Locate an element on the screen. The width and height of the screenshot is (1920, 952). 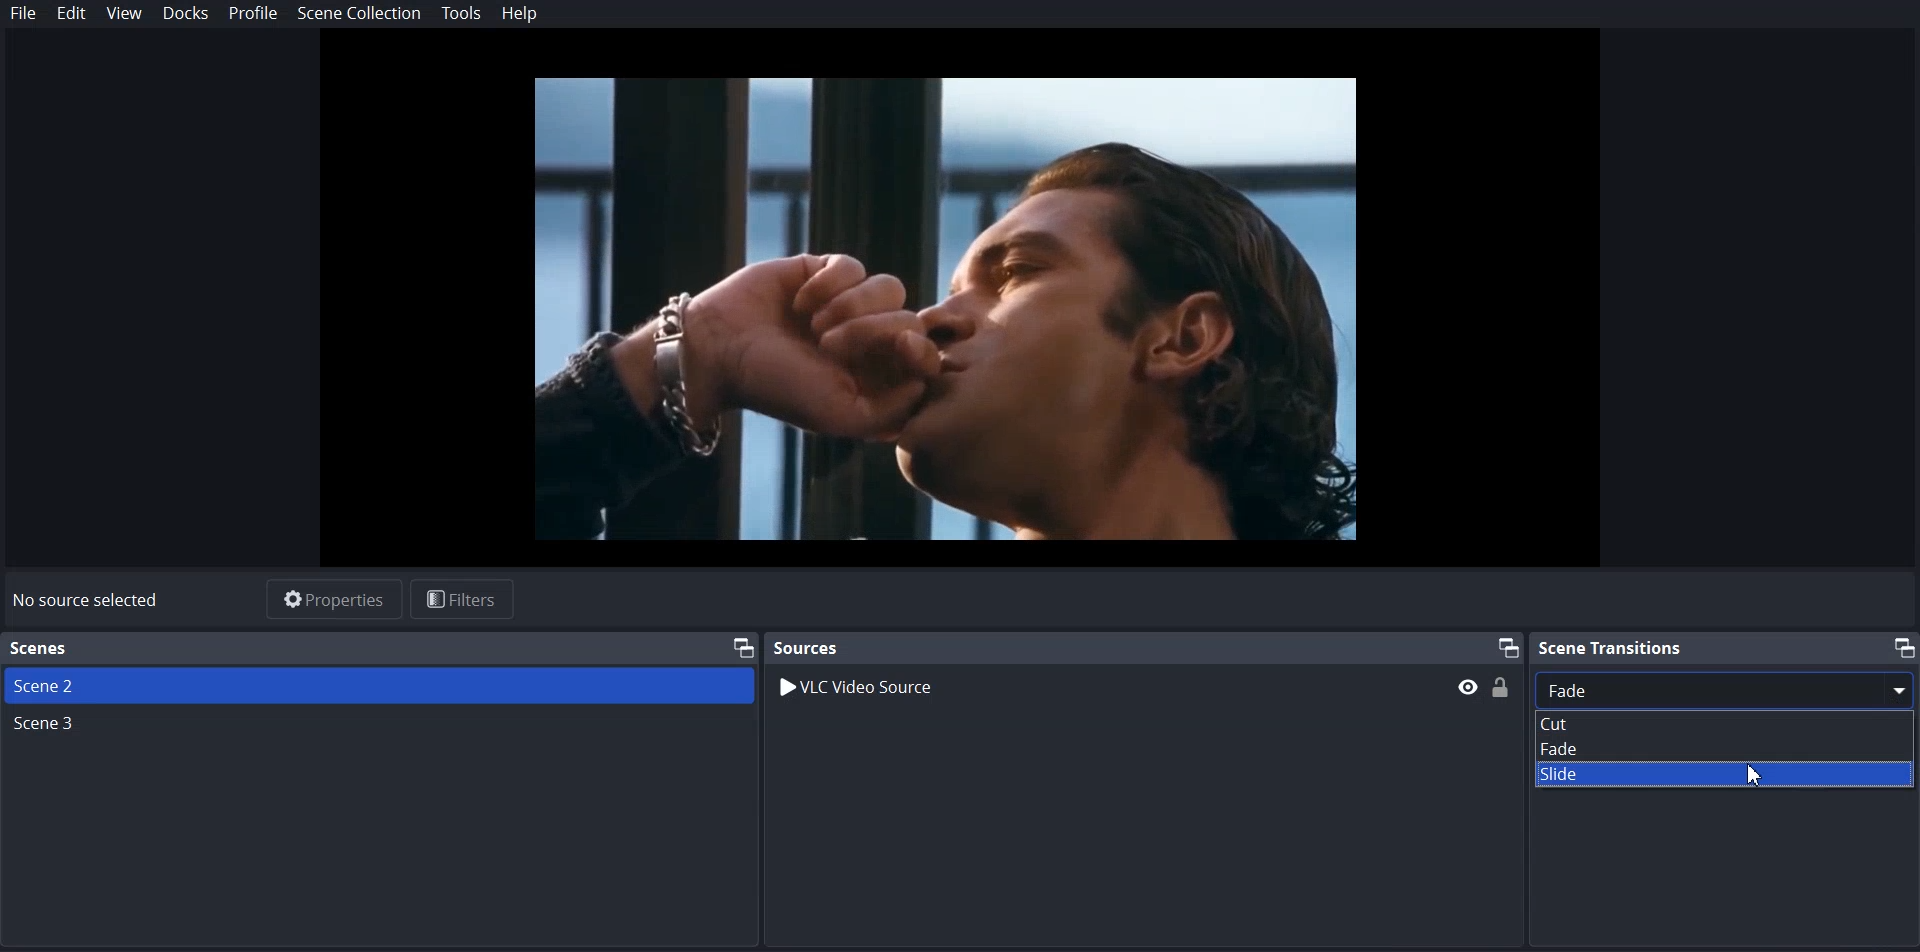
Profile is located at coordinates (253, 14).